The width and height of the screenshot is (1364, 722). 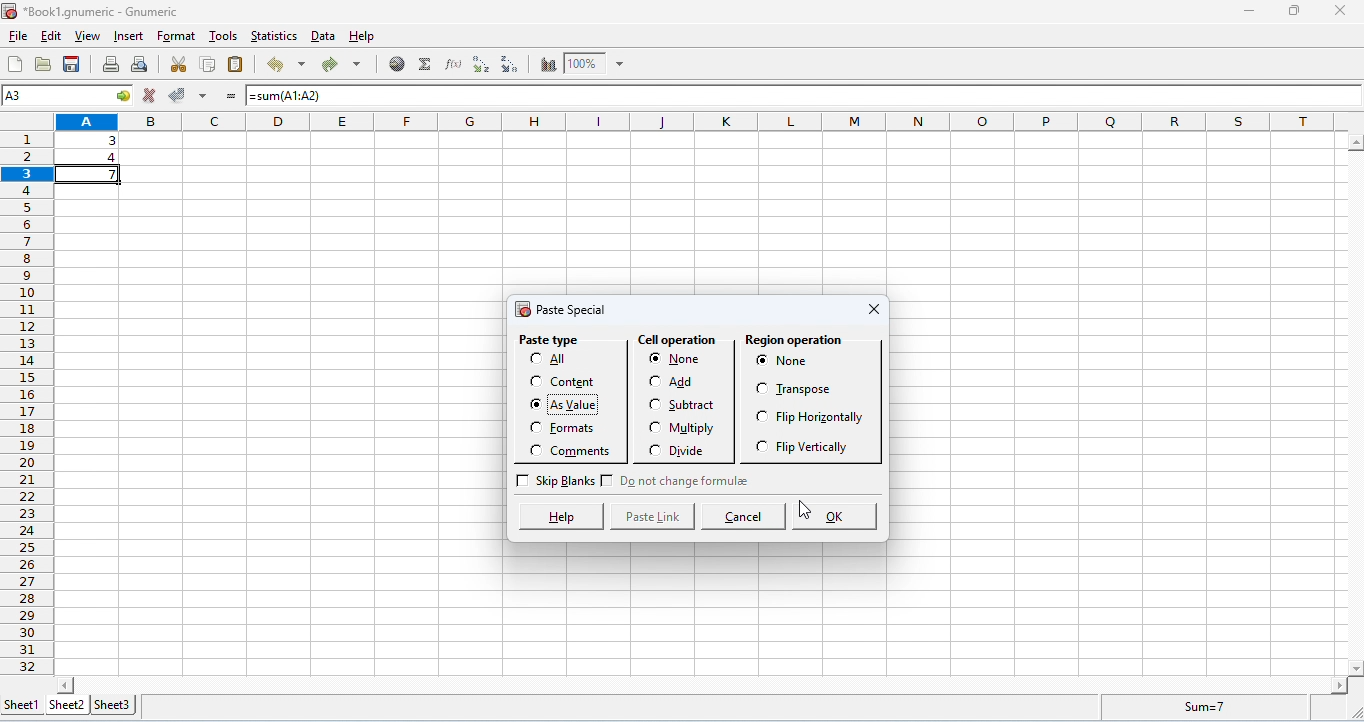 What do you see at coordinates (692, 452) in the screenshot?
I see `divide` at bounding box center [692, 452].